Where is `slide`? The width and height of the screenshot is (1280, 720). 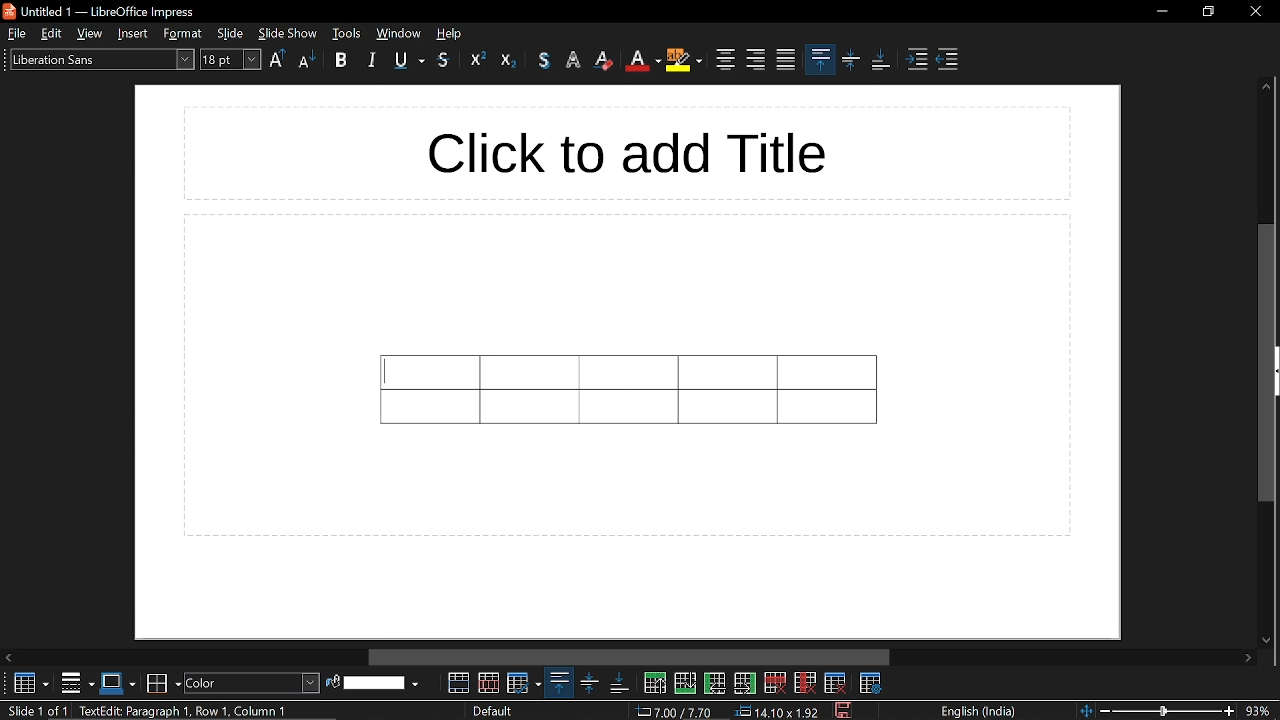
slide is located at coordinates (232, 33).